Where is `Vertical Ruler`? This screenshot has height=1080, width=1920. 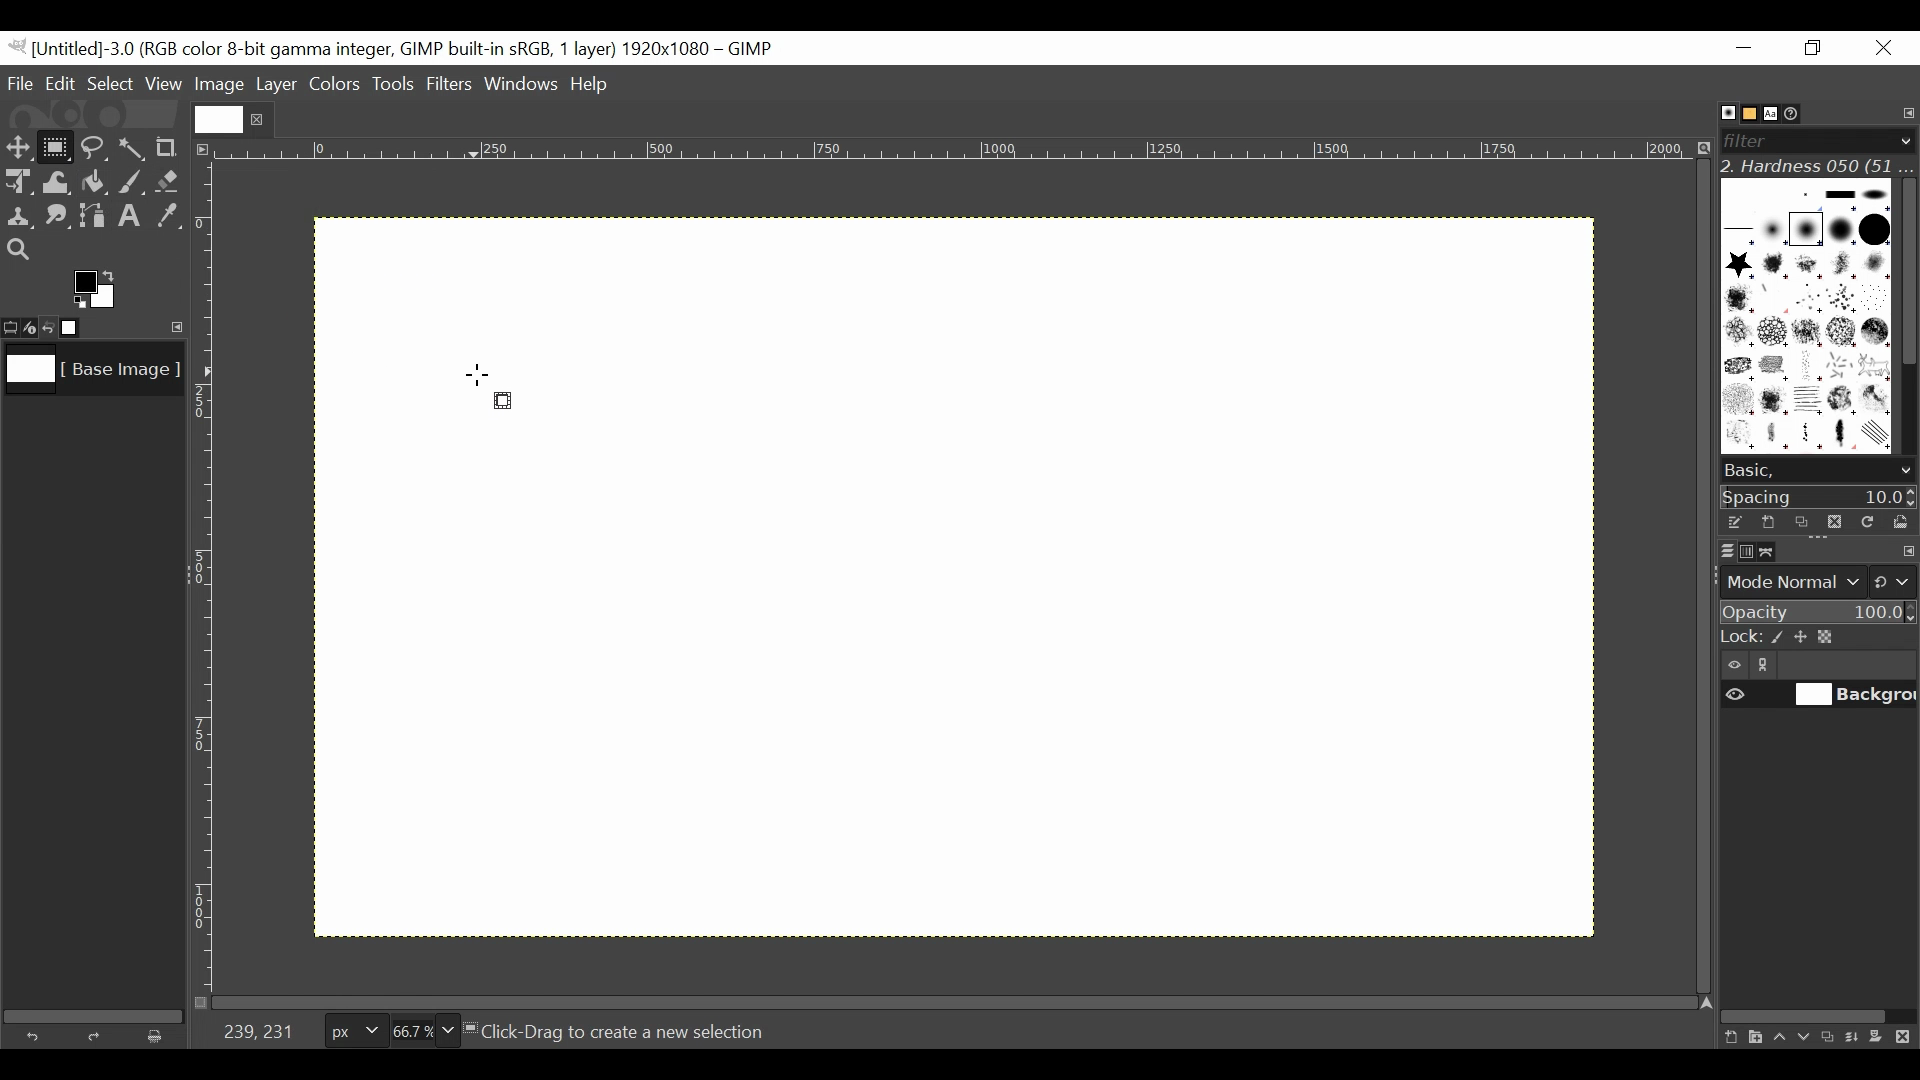 Vertical Ruler is located at coordinates (205, 577).